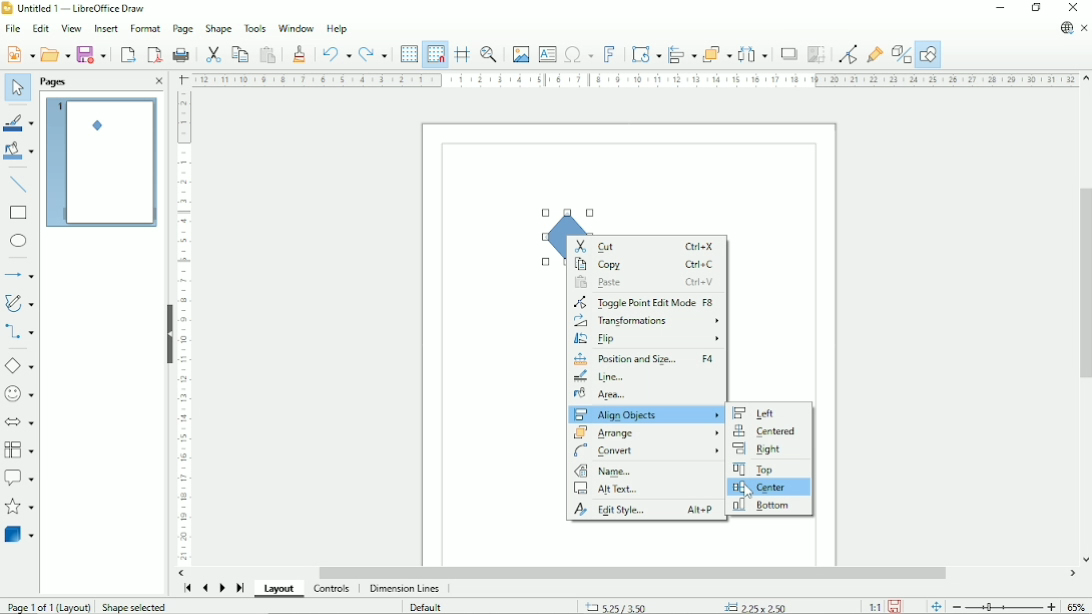  Describe the element at coordinates (936, 606) in the screenshot. I see `Fit page to current window` at that location.